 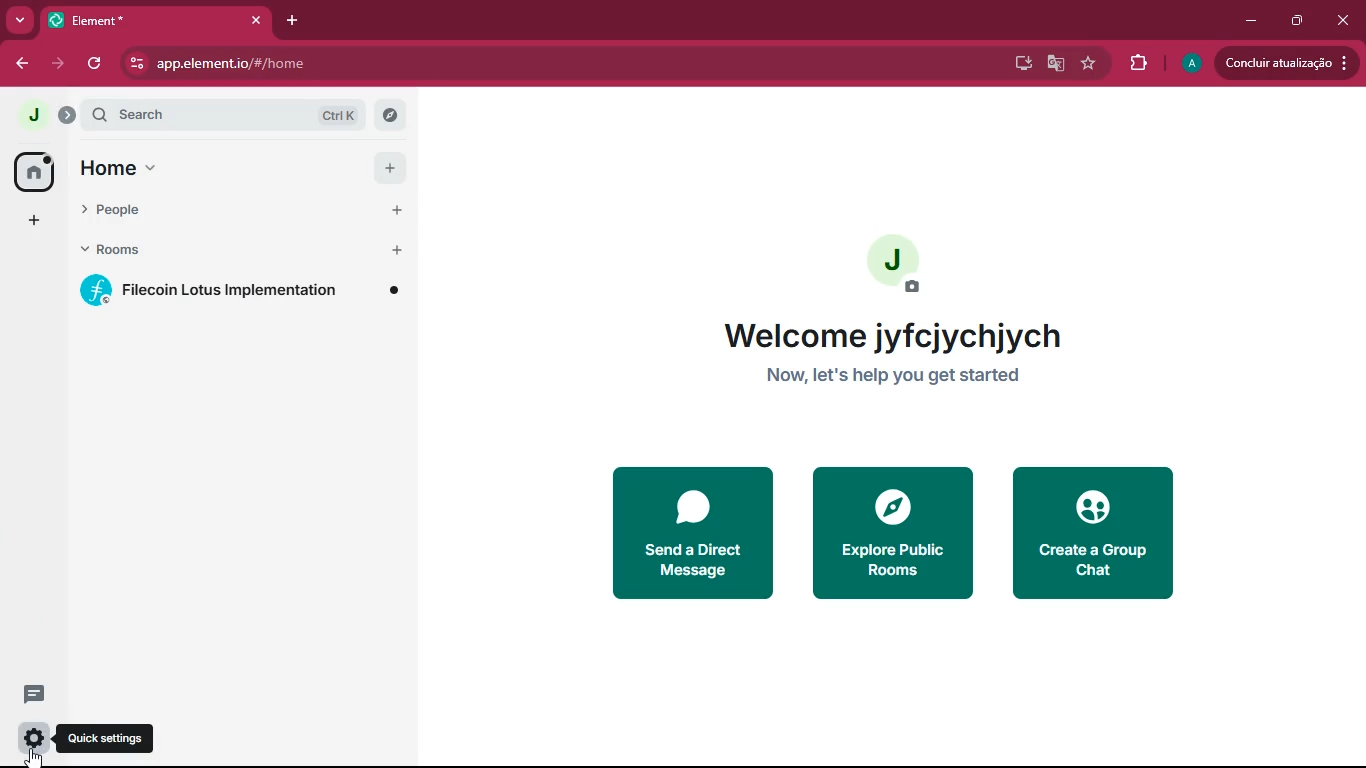 I want to click on home, so click(x=120, y=169).